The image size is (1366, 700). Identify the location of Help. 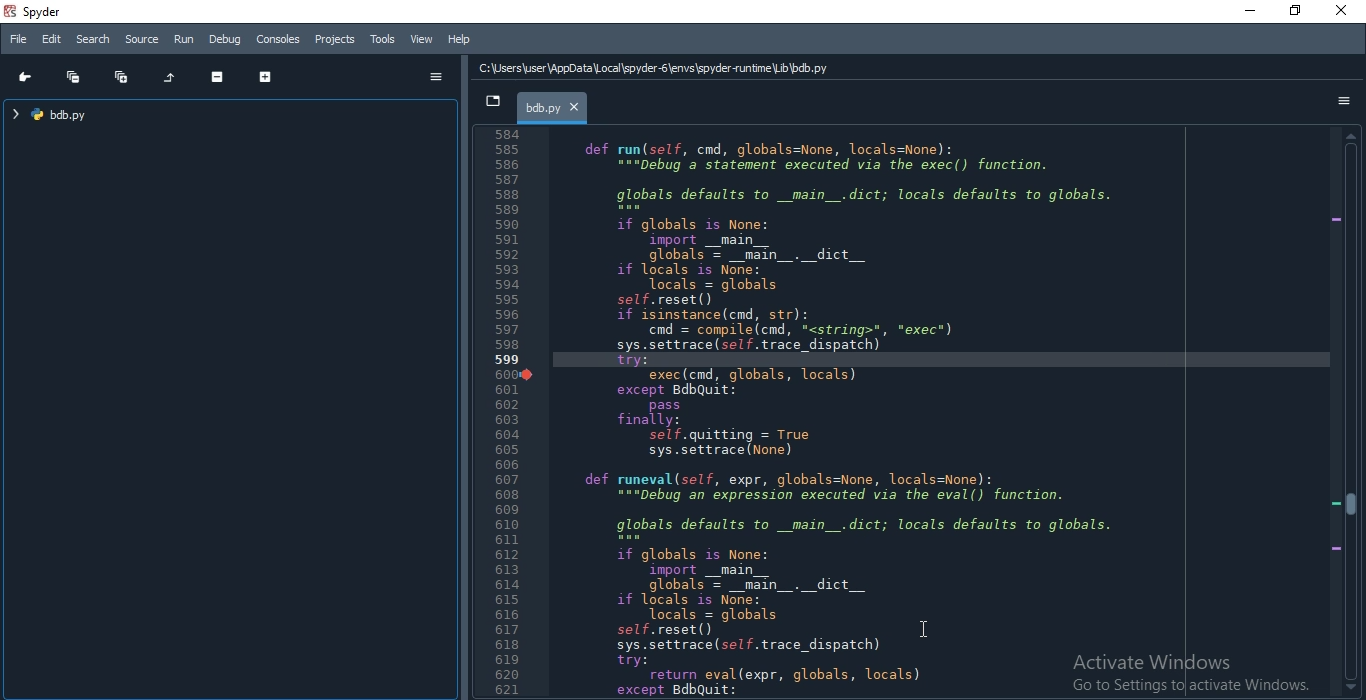
(458, 40).